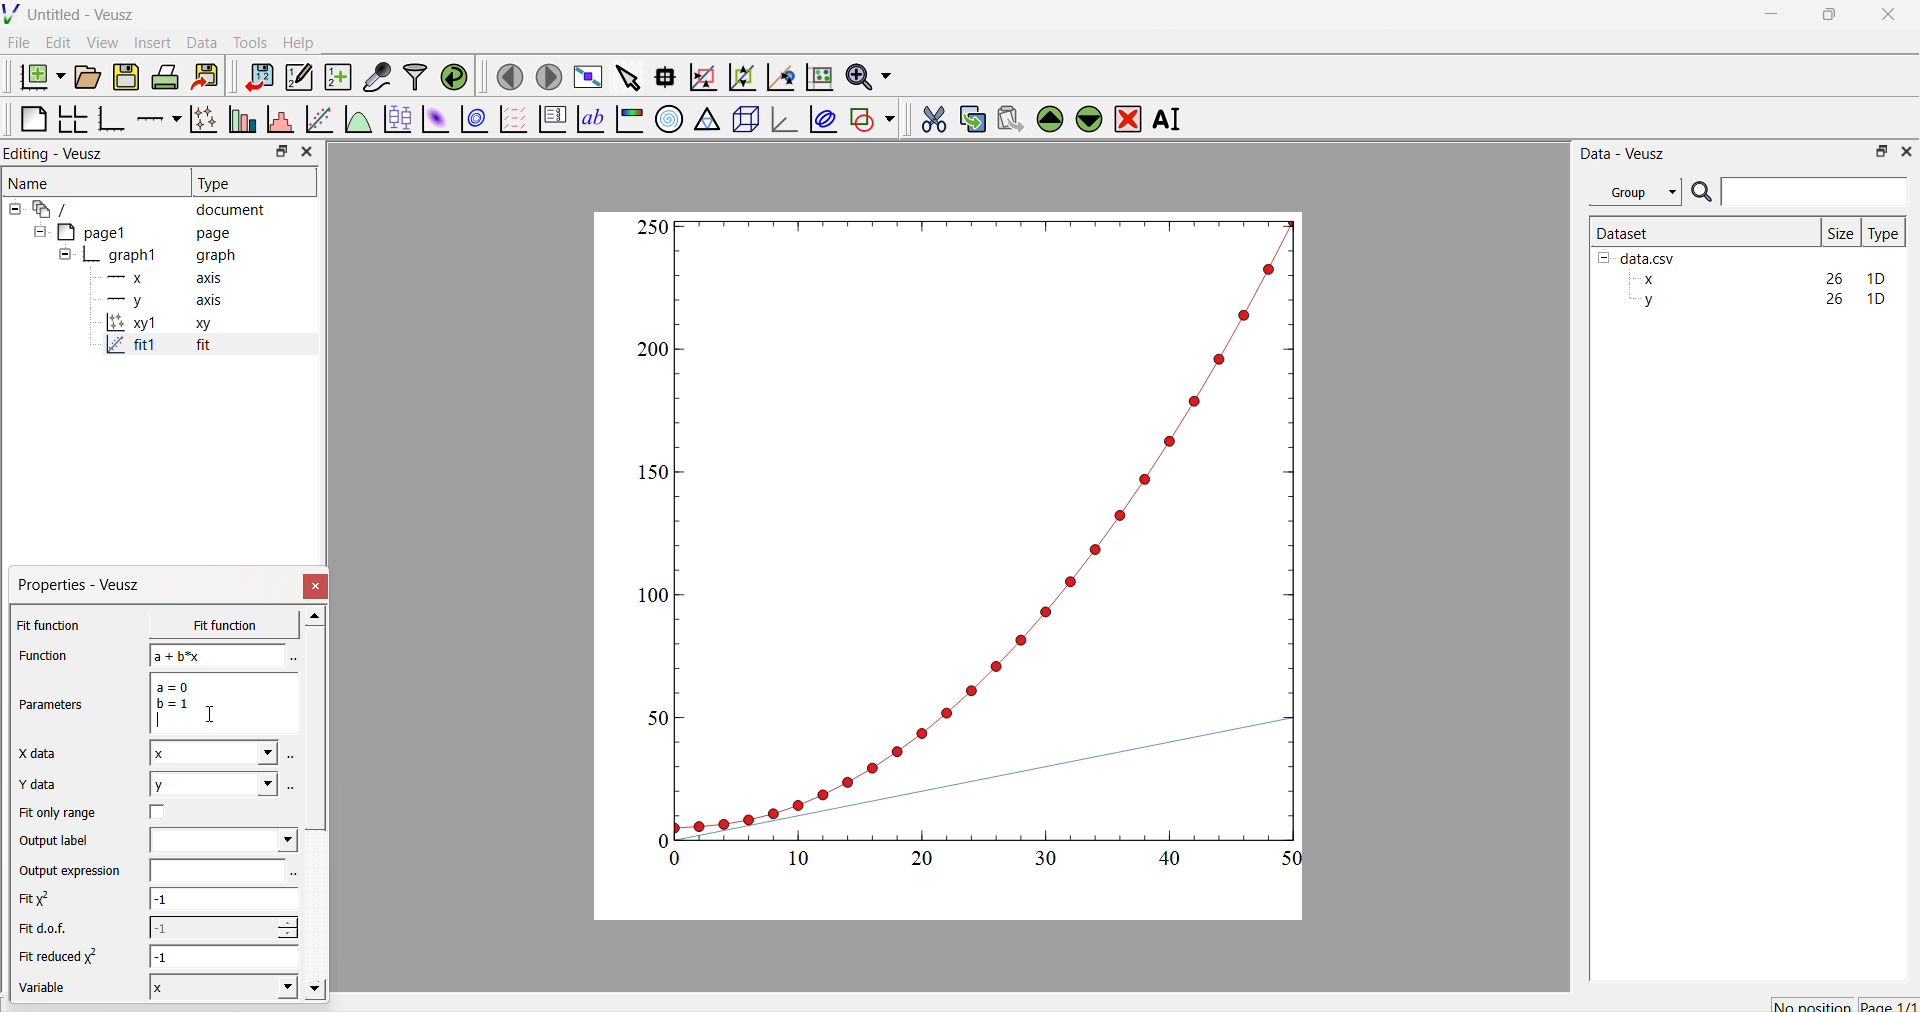  What do you see at coordinates (205, 78) in the screenshot?
I see `Export to graphics format` at bounding box center [205, 78].